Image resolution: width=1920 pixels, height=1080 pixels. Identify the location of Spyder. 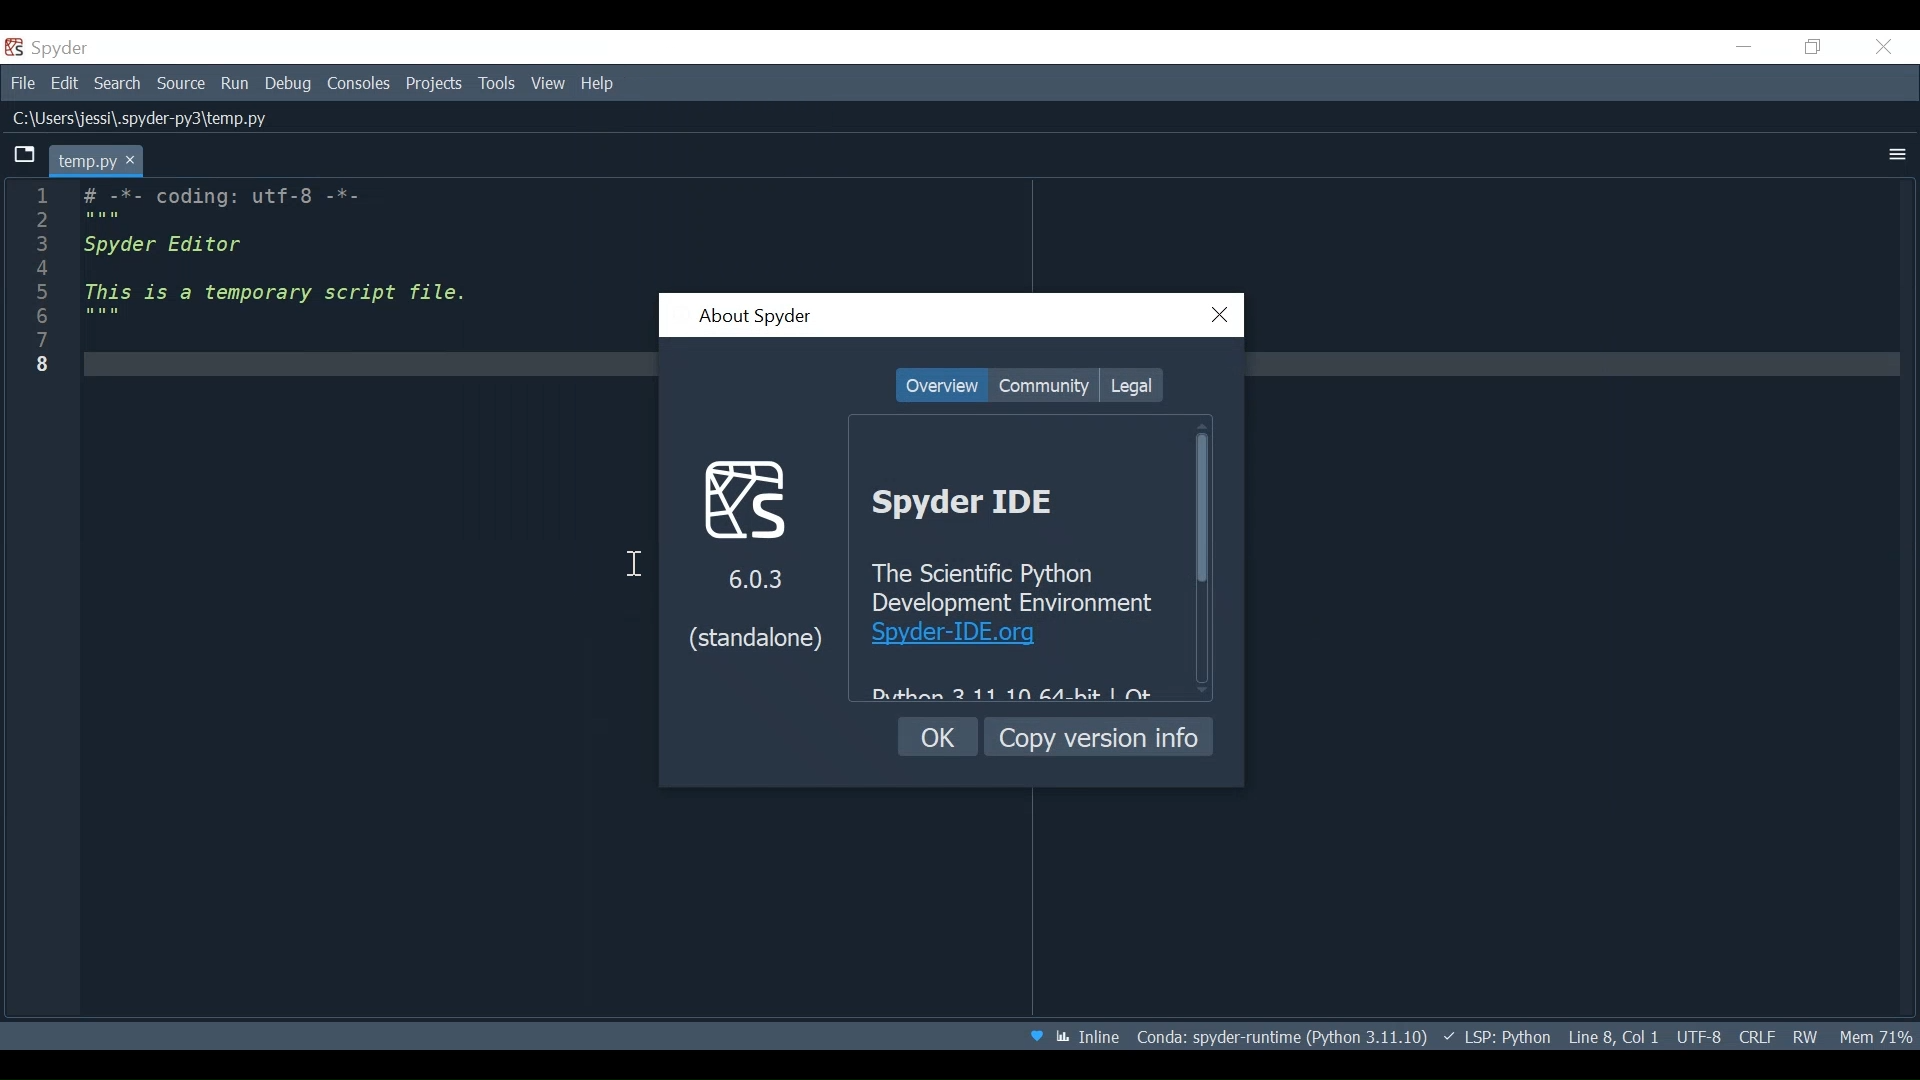
(761, 556).